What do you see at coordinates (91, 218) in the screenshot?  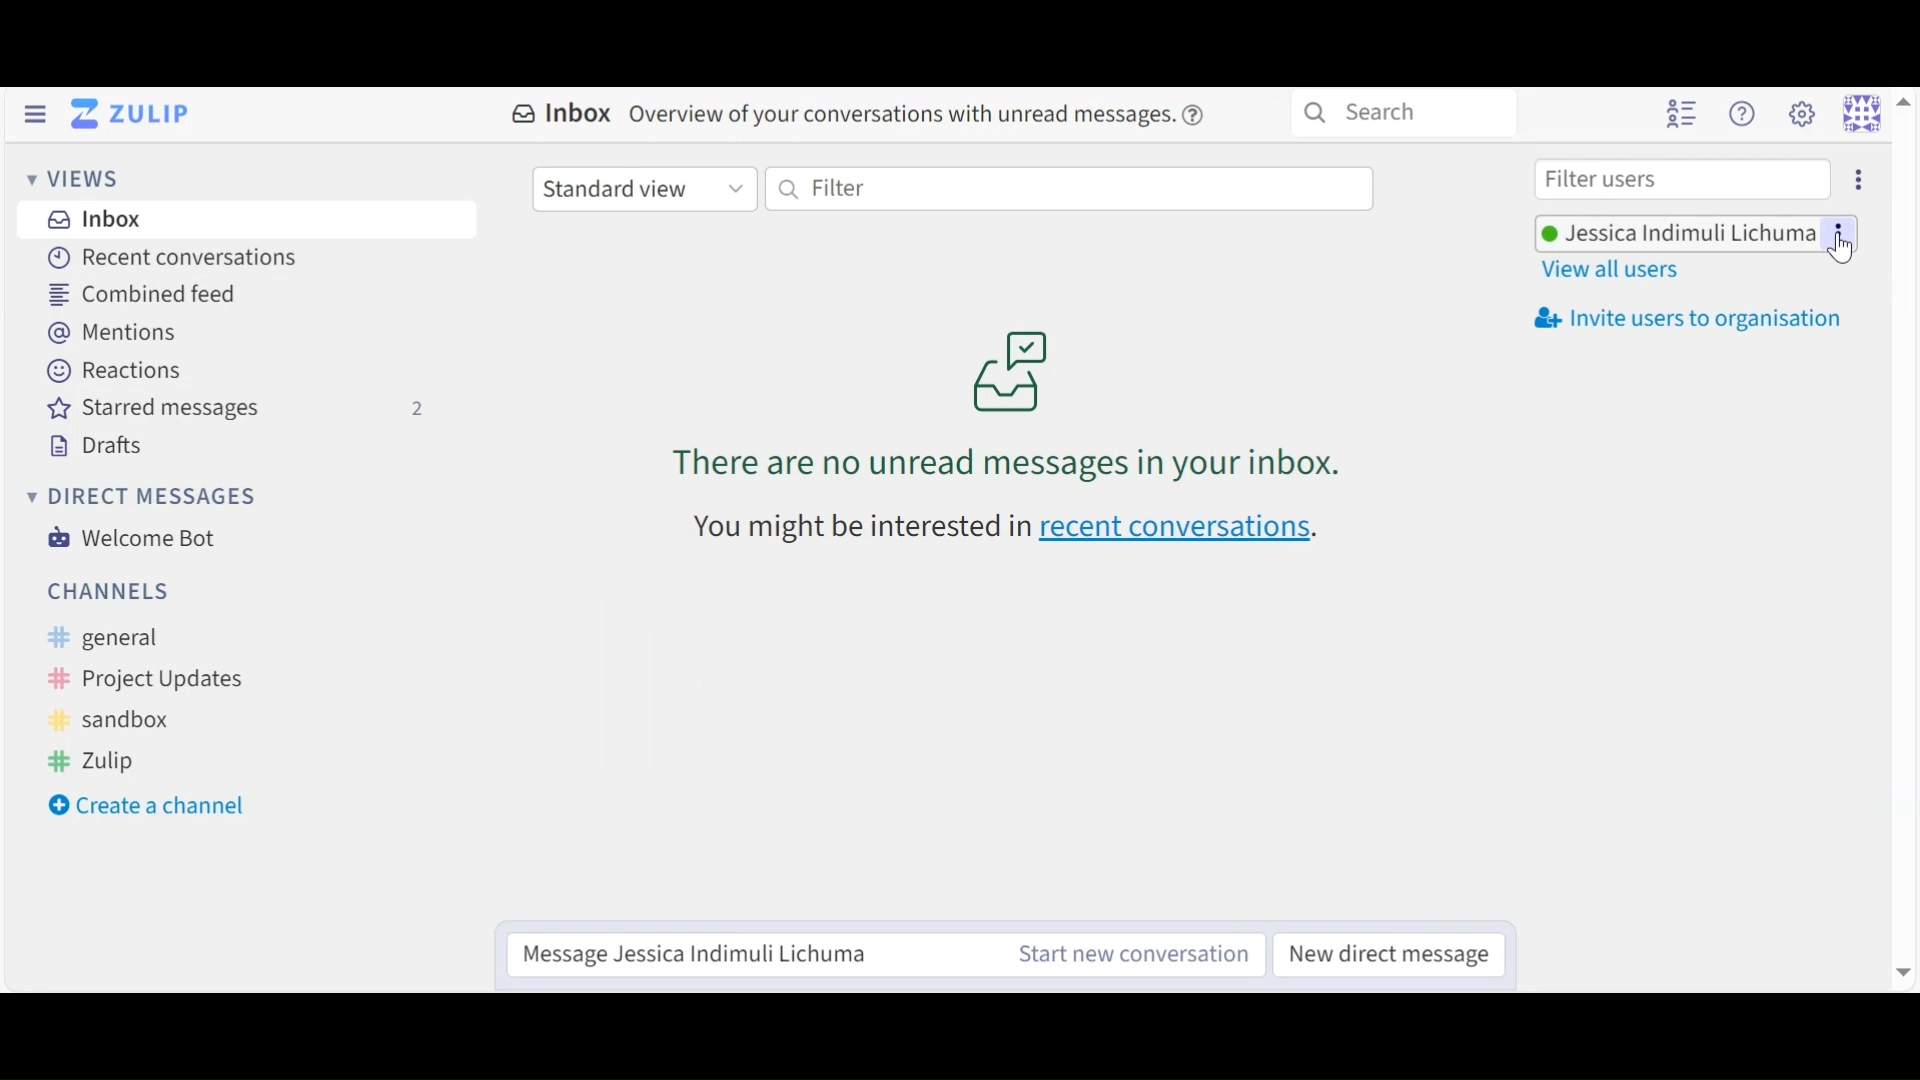 I see `Inbox` at bounding box center [91, 218].